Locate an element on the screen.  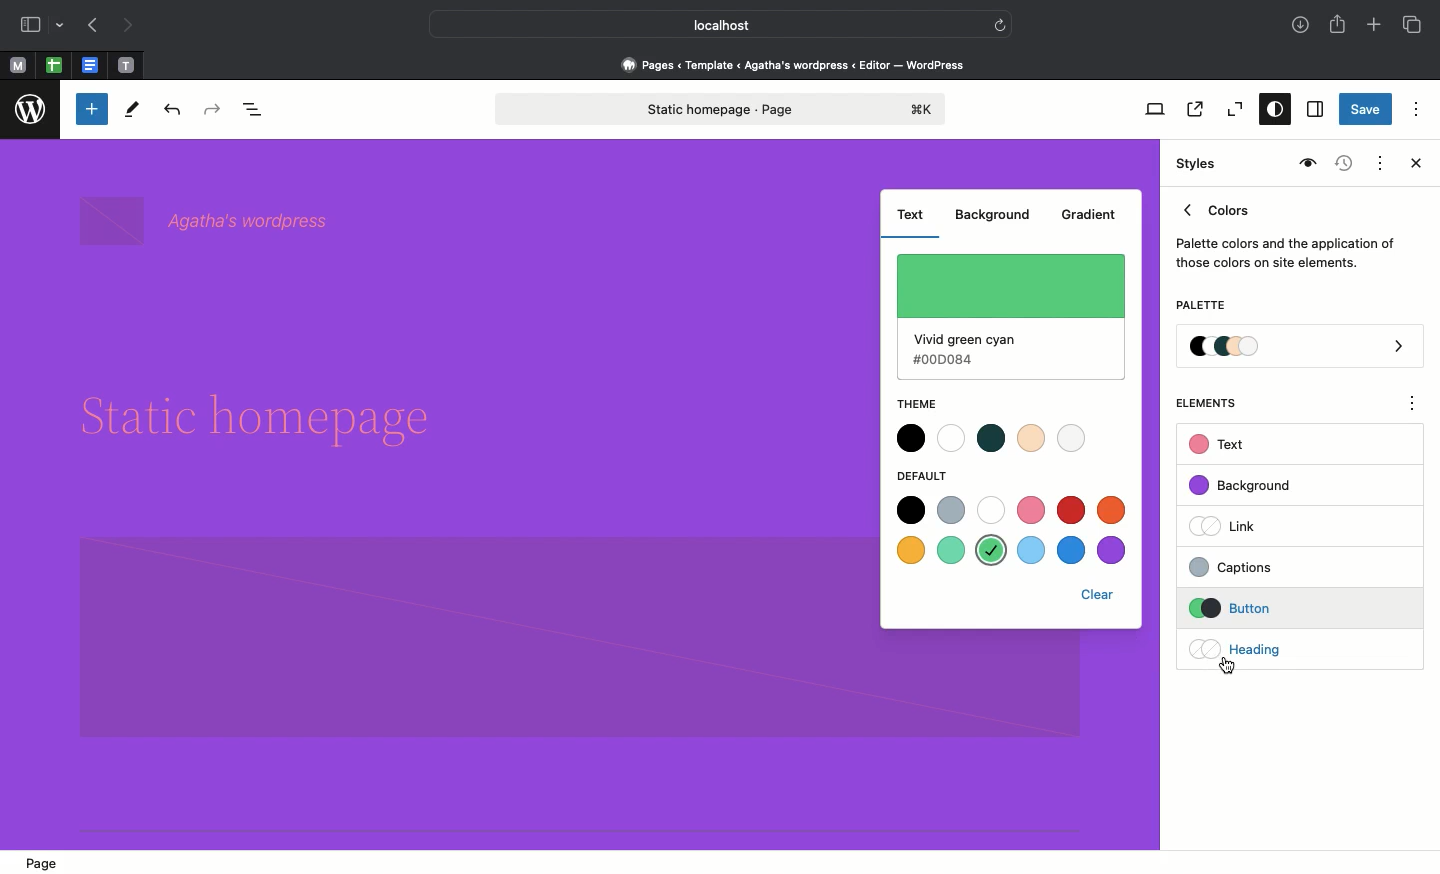
View is located at coordinates (1151, 109).